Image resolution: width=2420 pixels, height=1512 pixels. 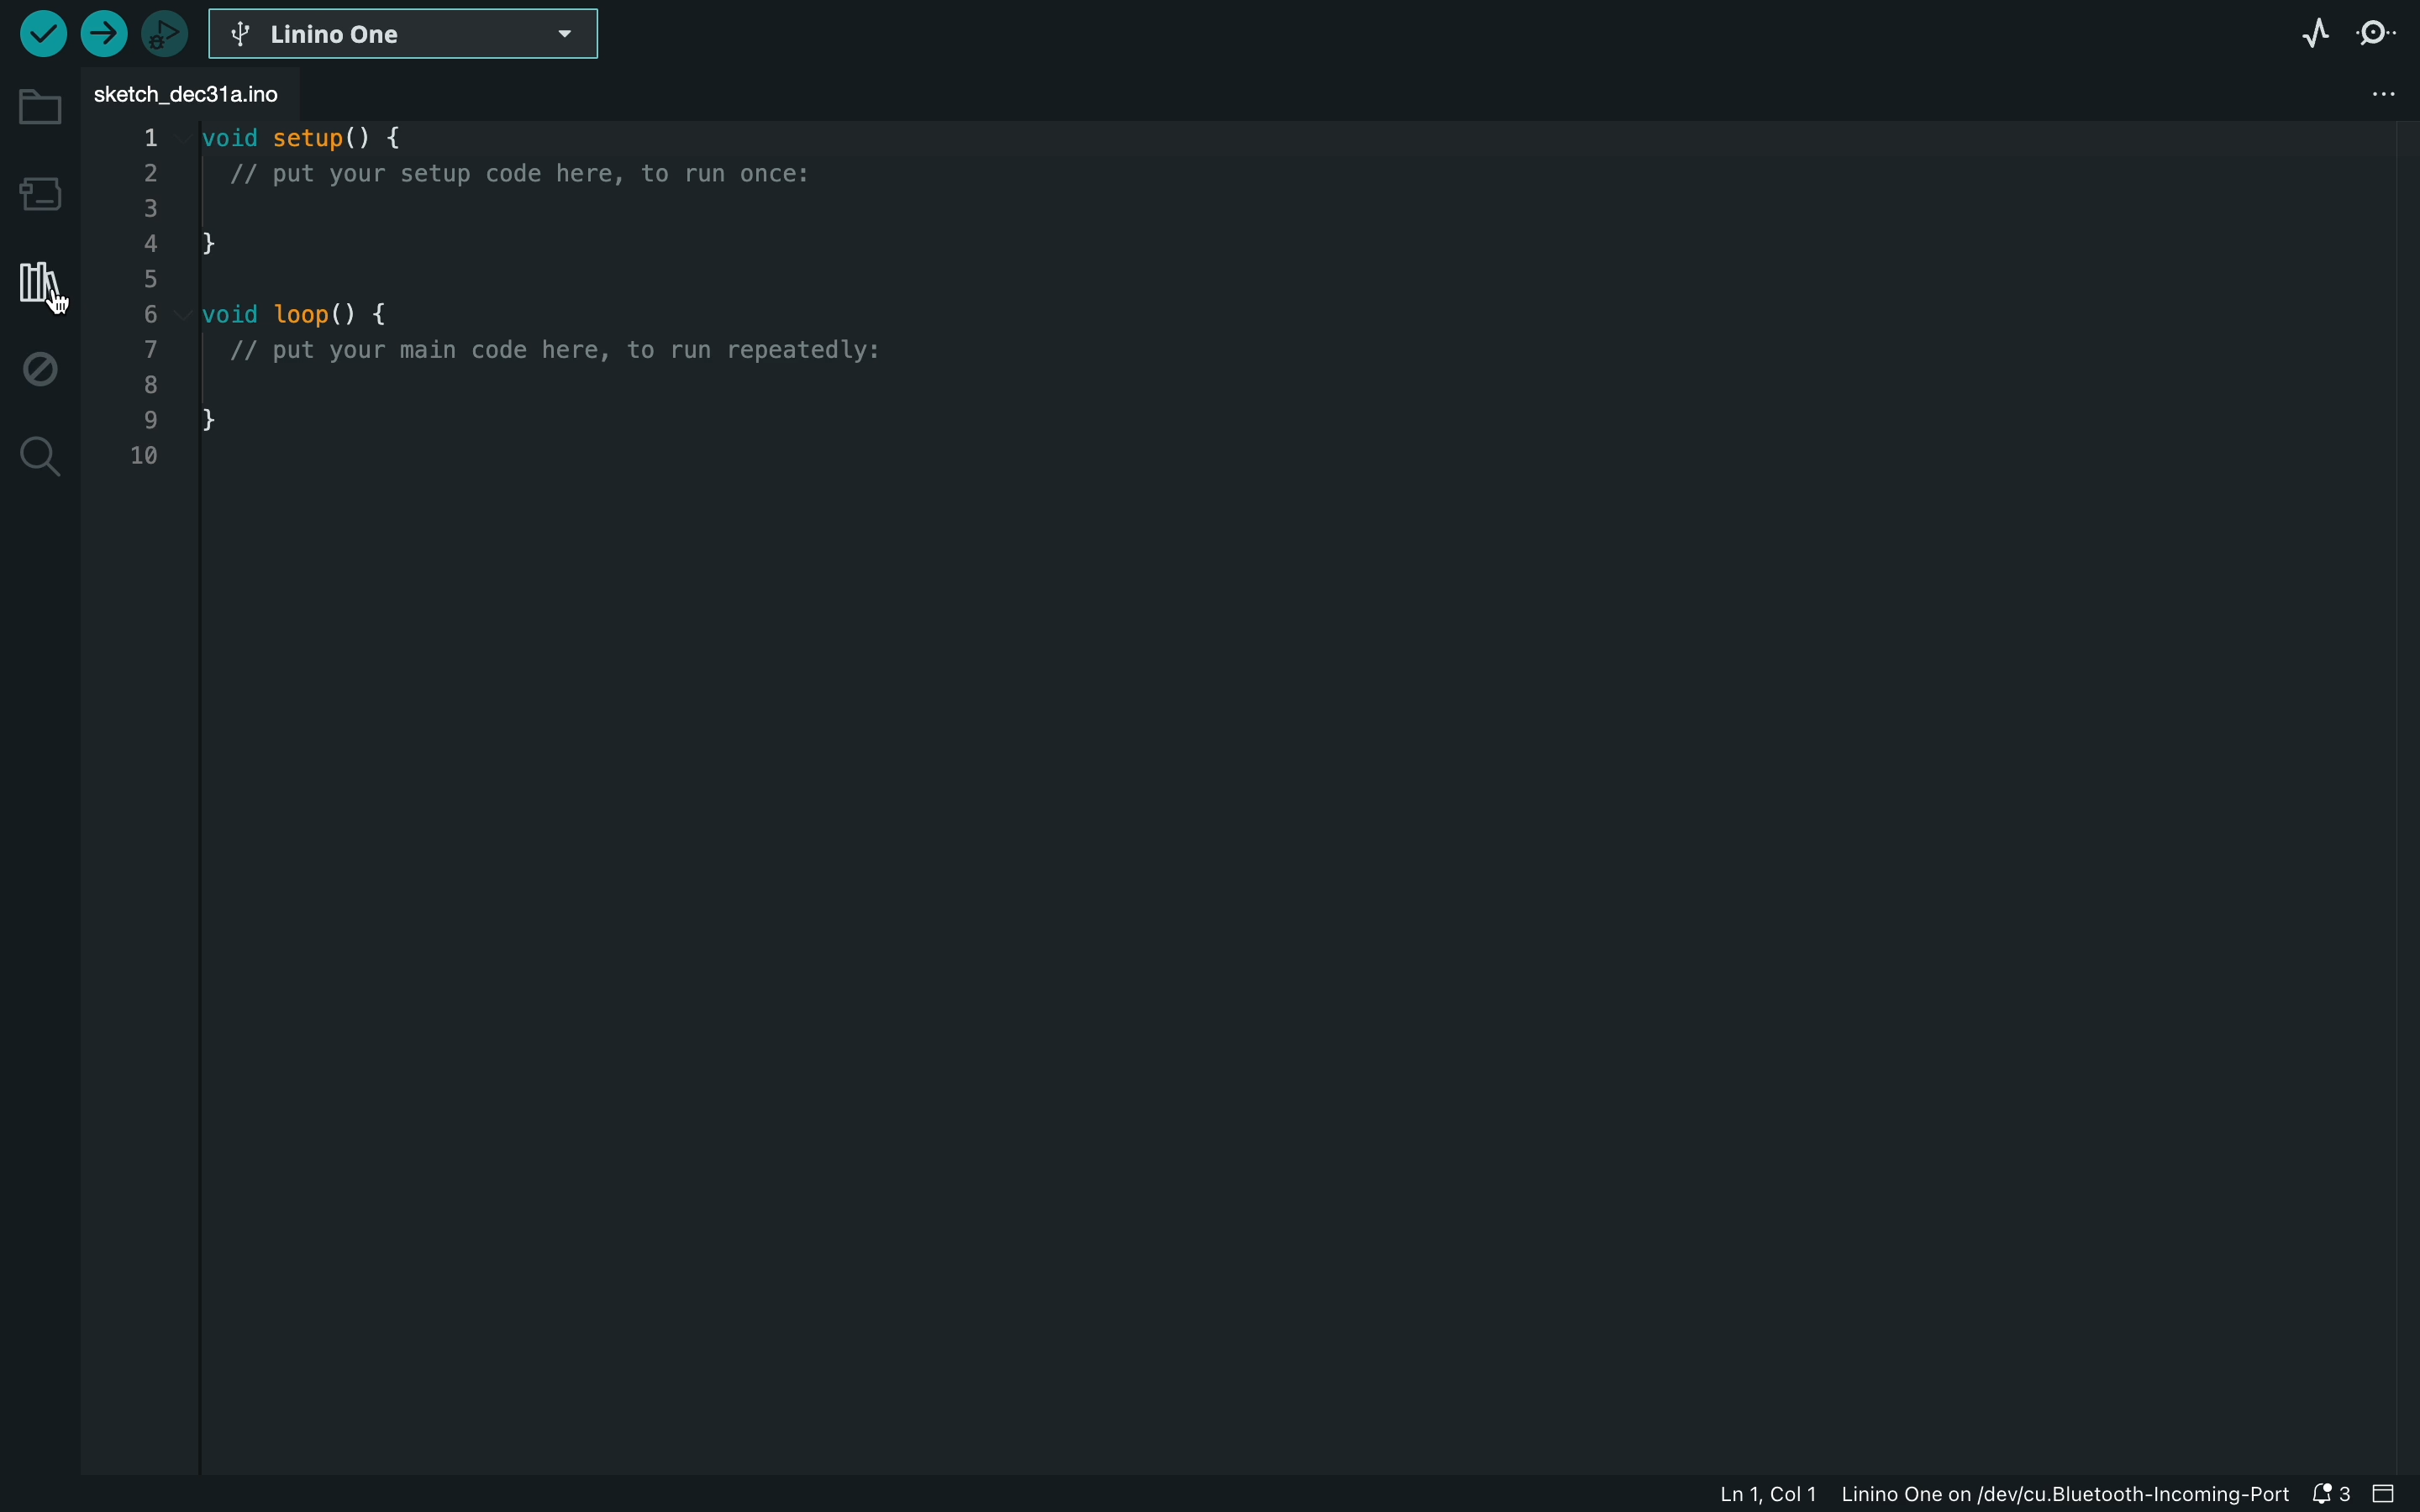 I want to click on search, so click(x=34, y=456).